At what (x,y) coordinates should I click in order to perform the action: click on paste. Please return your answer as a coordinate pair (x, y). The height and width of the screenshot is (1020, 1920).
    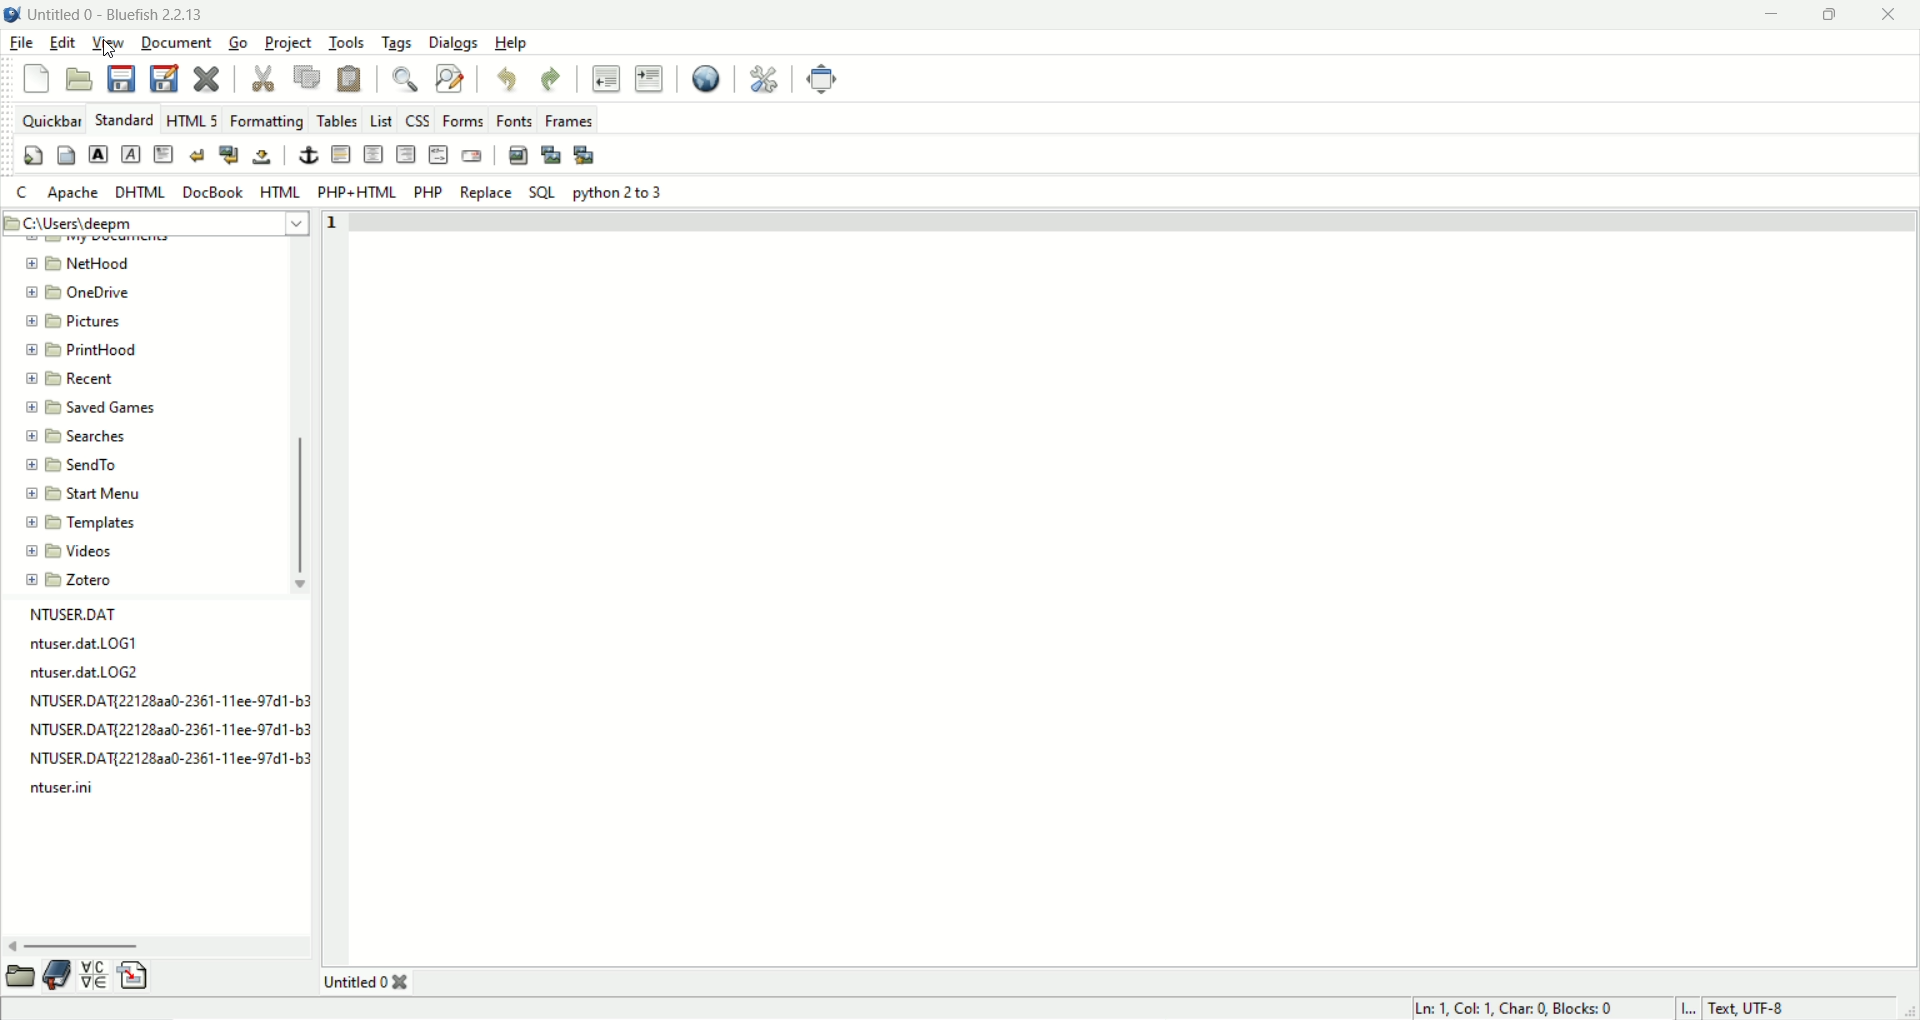
    Looking at the image, I should click on (350, 78).